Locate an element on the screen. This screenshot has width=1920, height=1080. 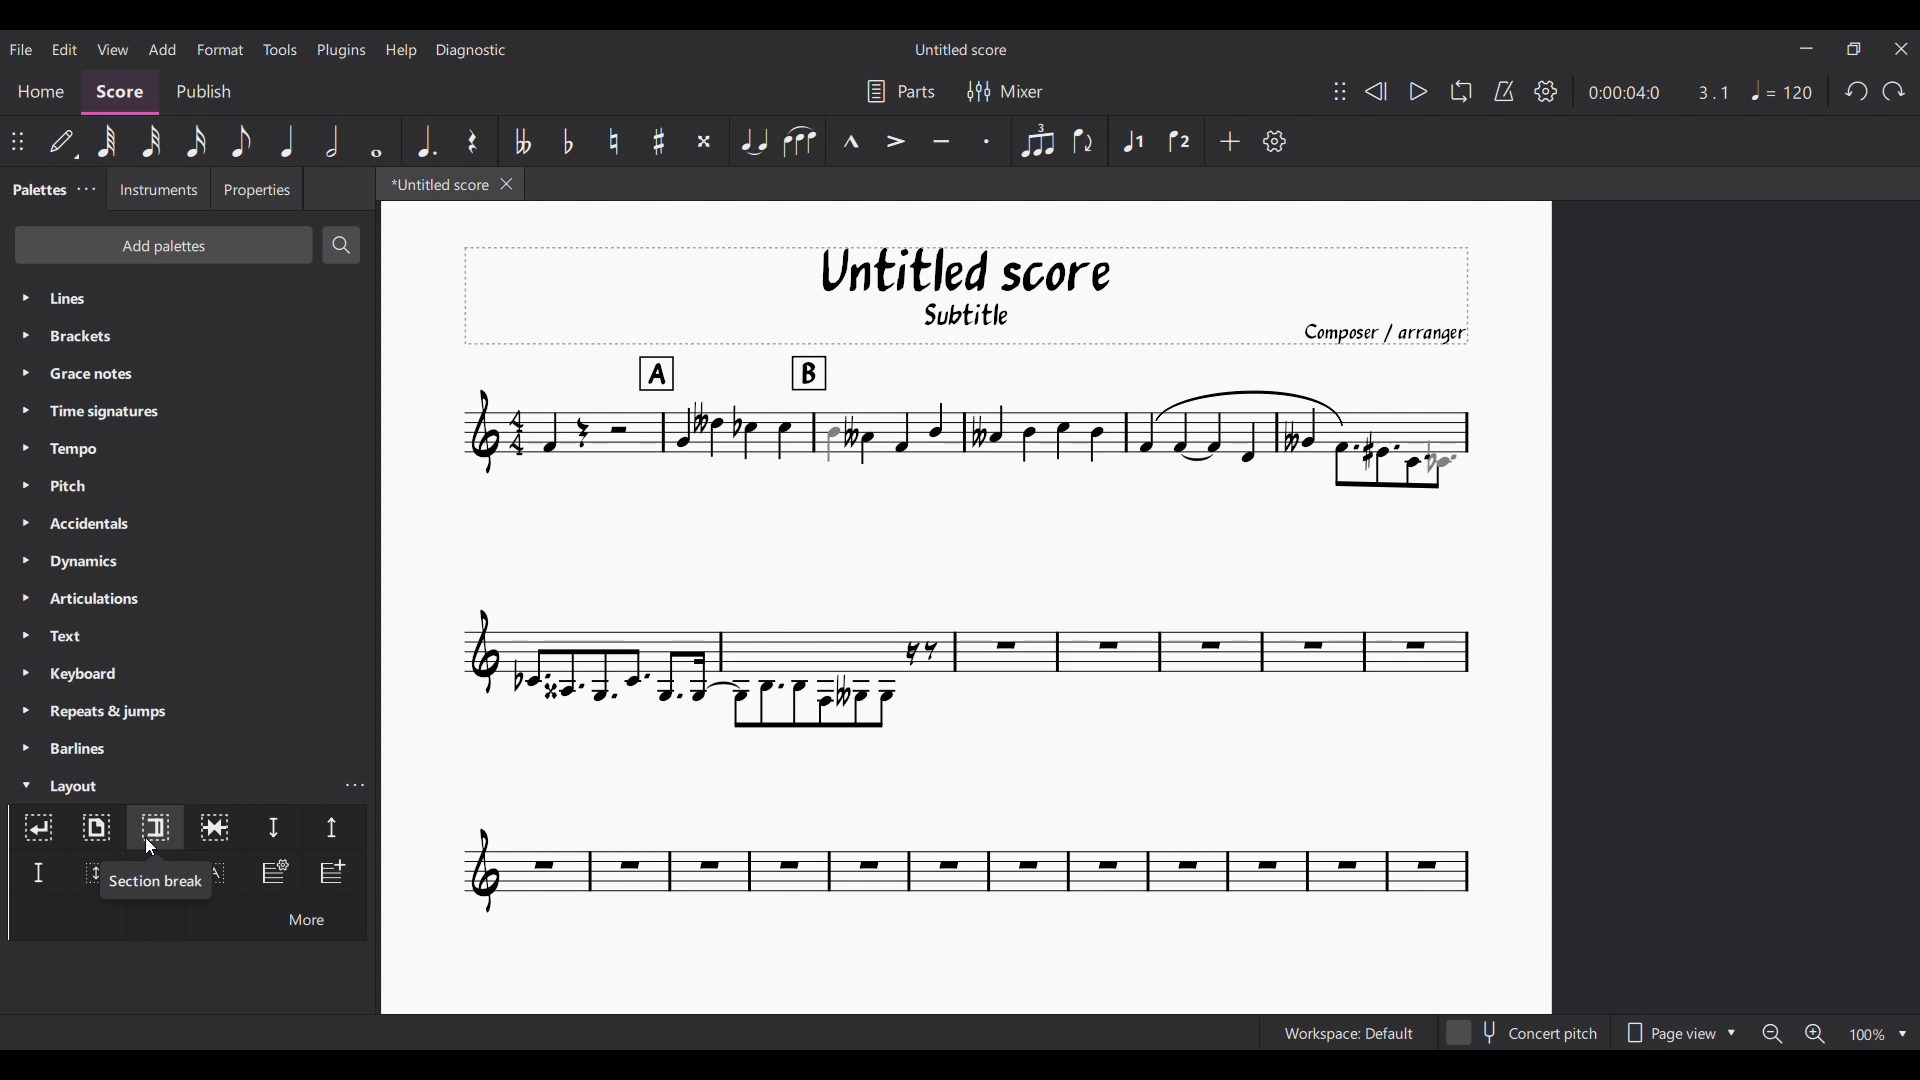
*Untitled score, current tab is located at coordinates (436, 183).